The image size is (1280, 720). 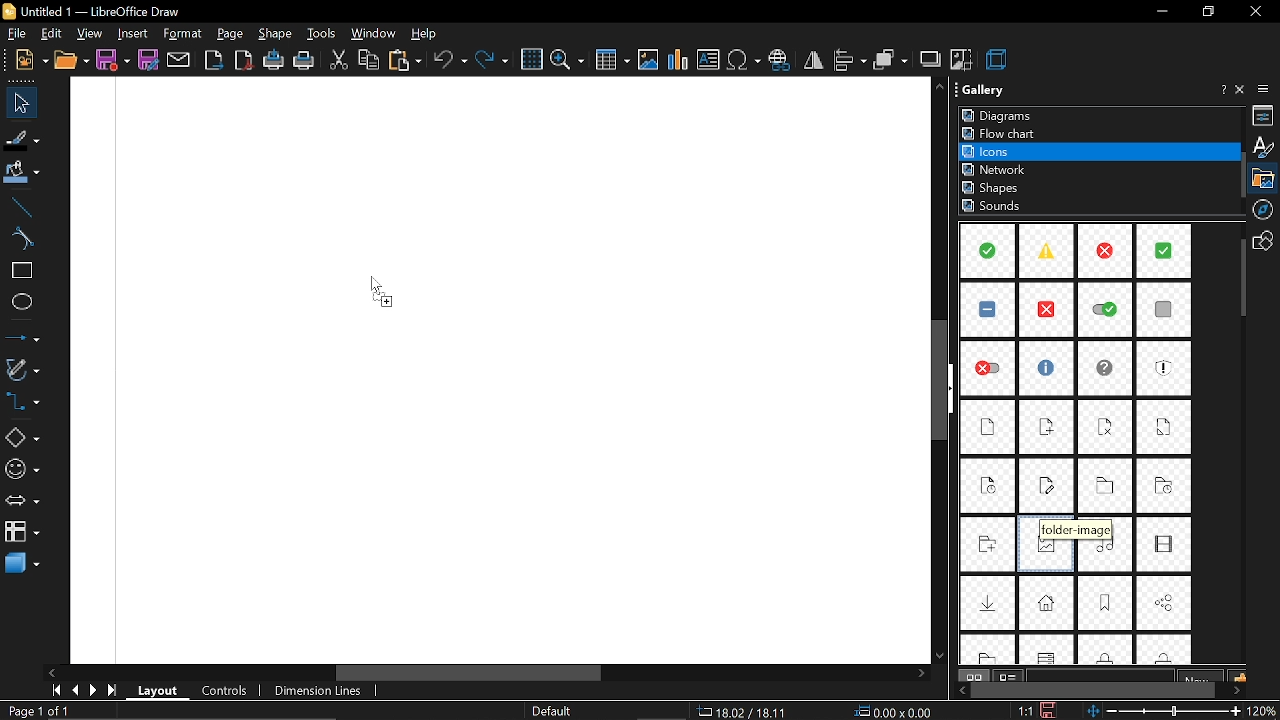 What do you see at coordinates (423, 33) in the screenshot?
I see `help` at bounding box center [423, 33].